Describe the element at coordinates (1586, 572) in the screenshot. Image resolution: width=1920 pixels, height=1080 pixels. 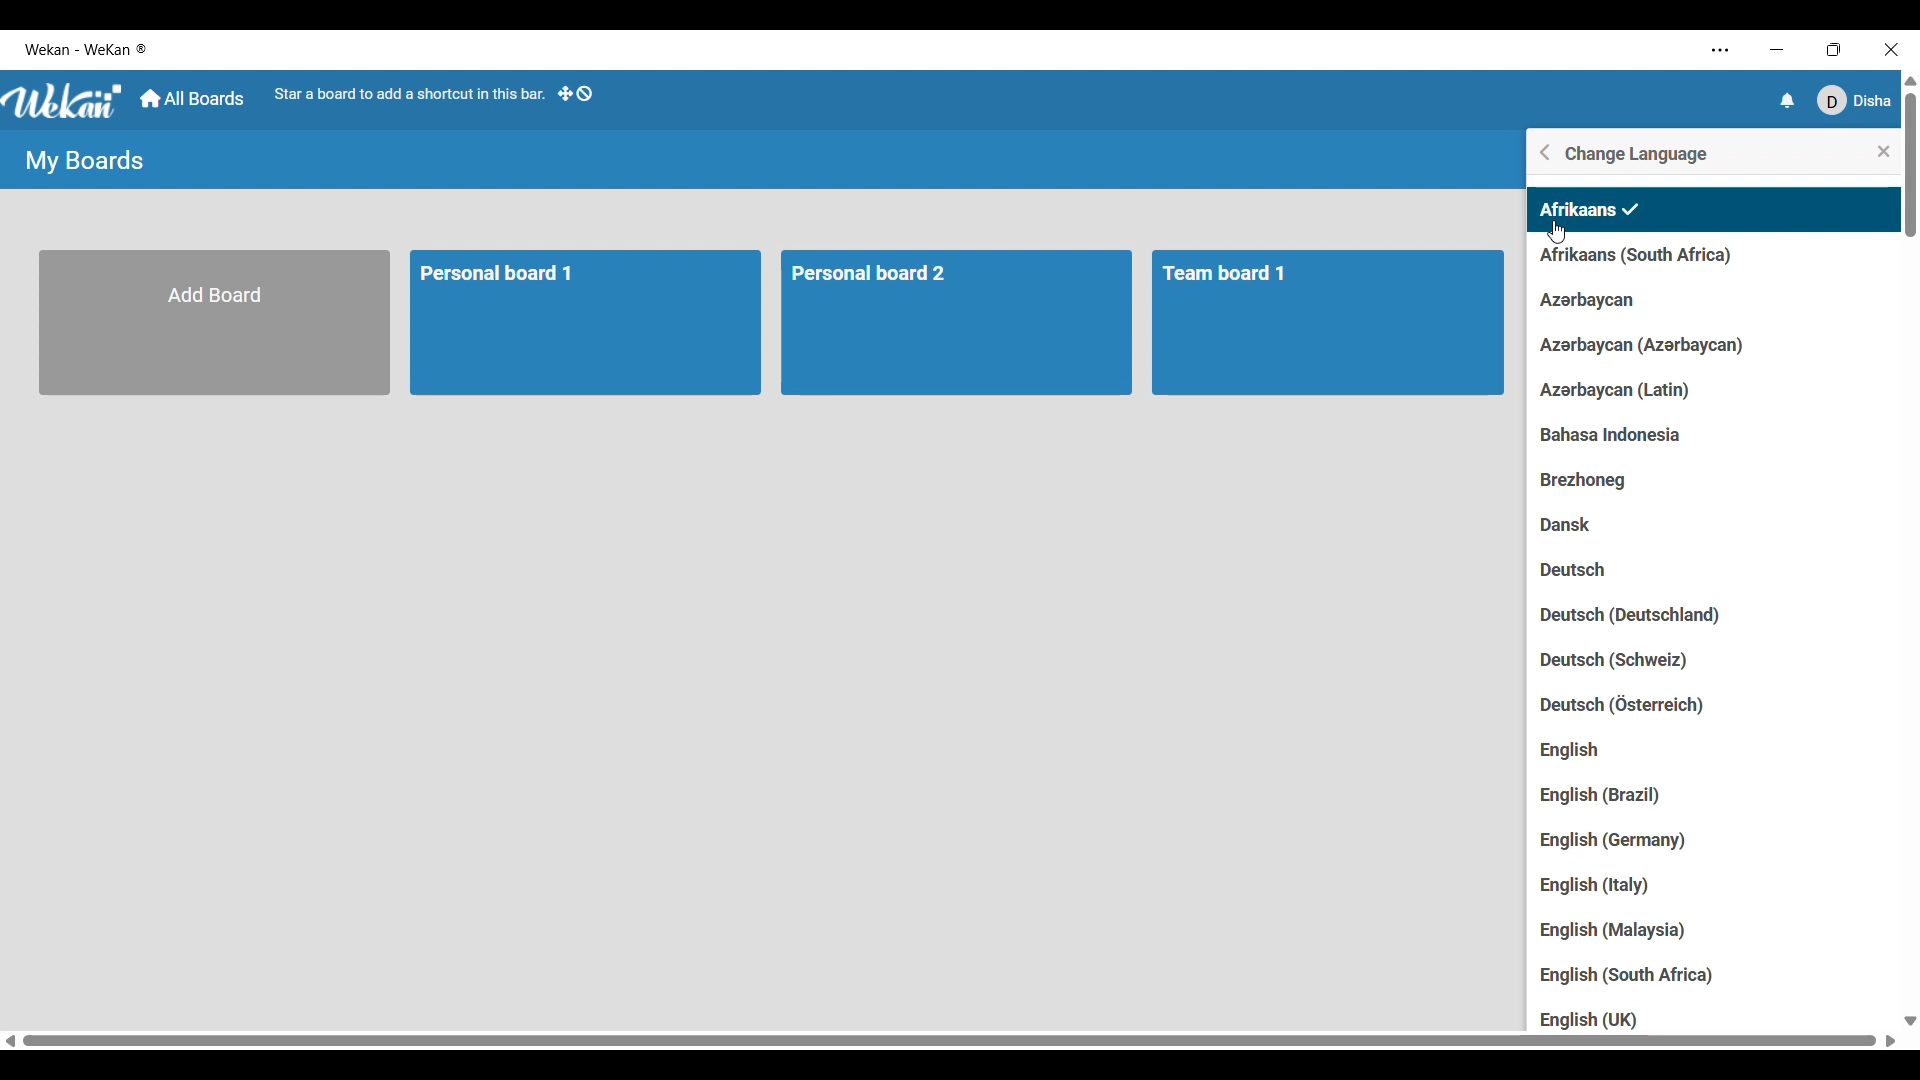
I see `Deutsch` at that location.